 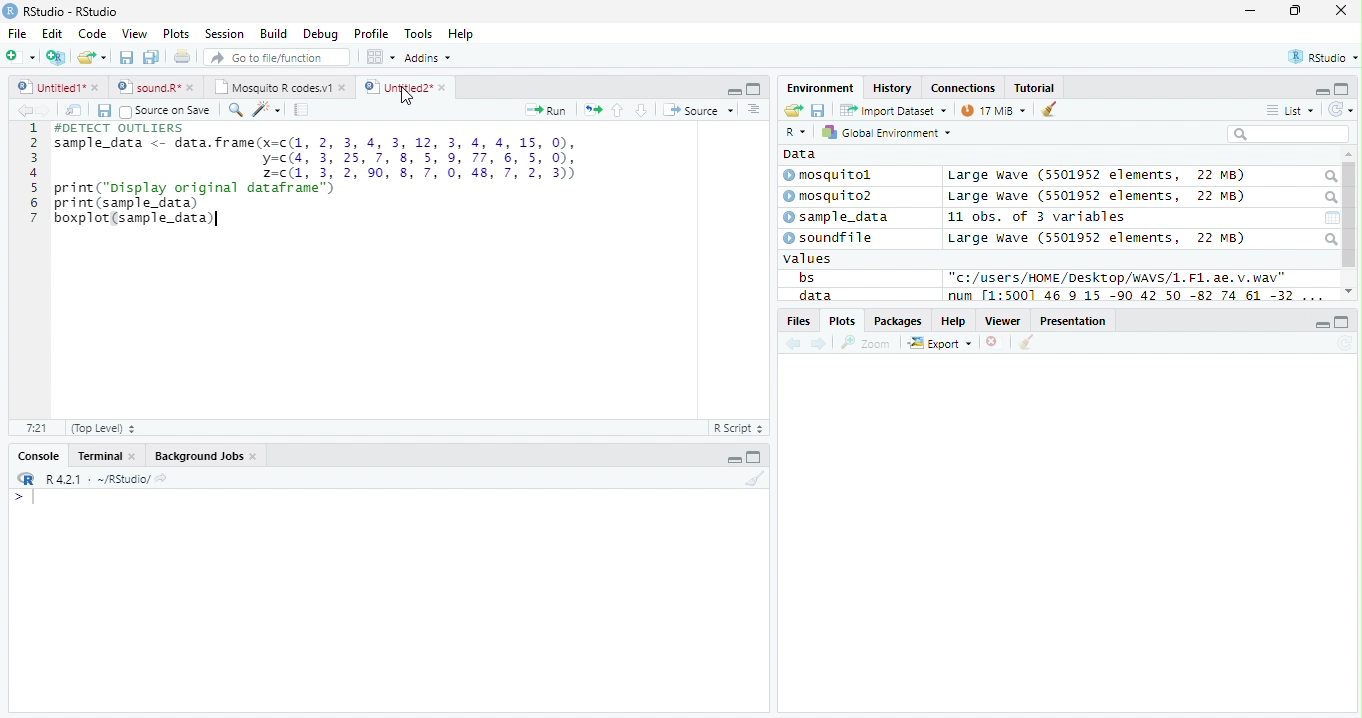 I want to click on Source, so click(x=700, y=109).